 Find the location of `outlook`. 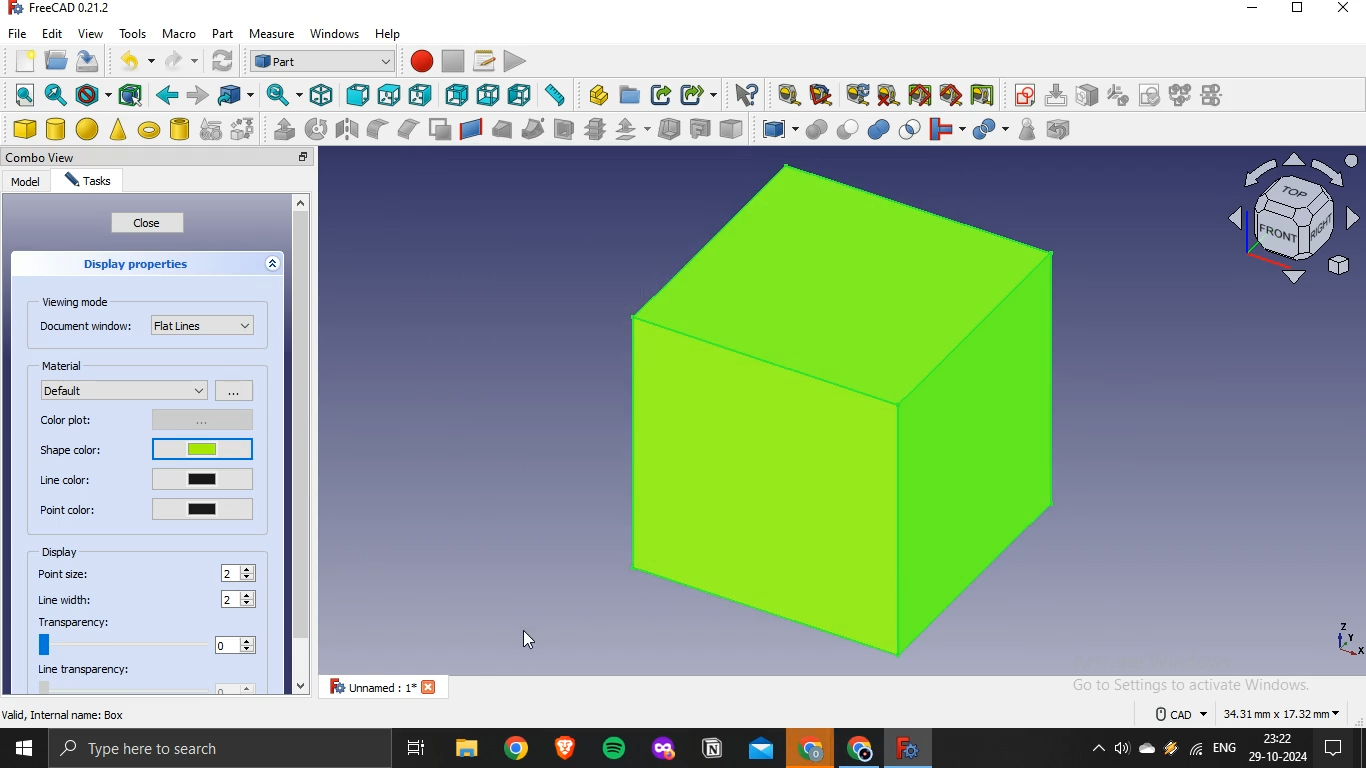

outlook is located at coordinates (762, 751).